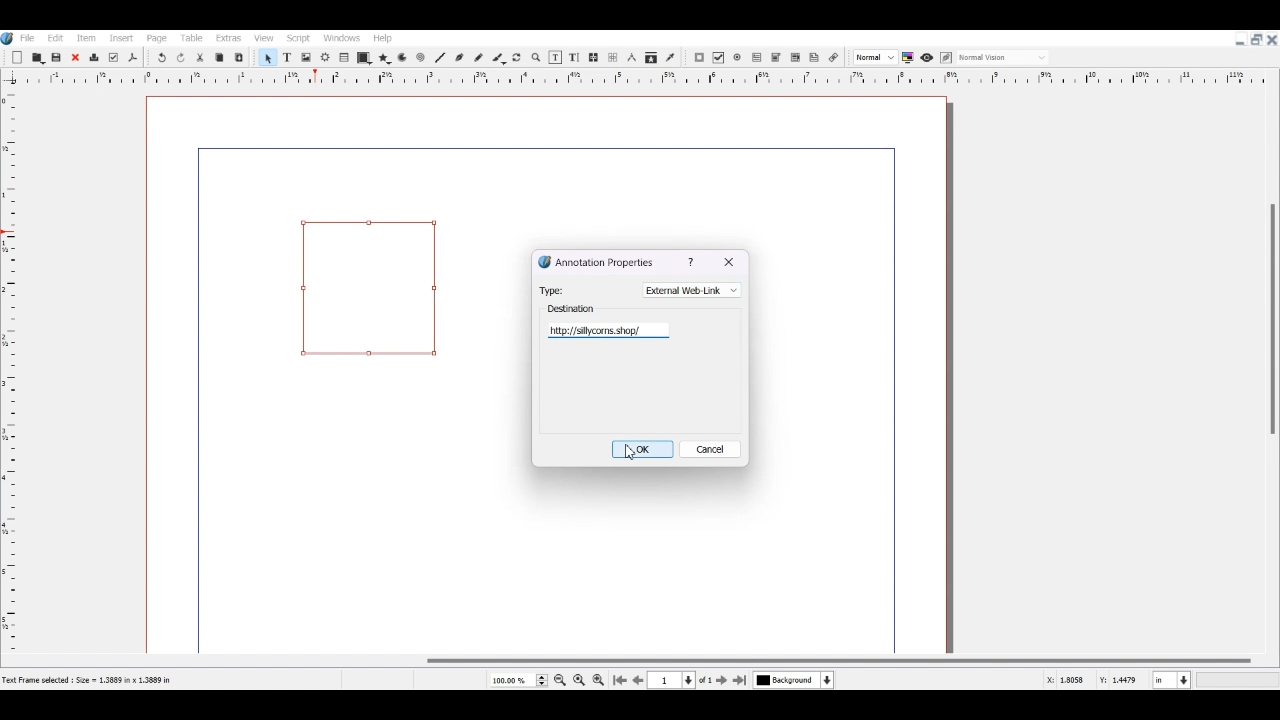 Image resolution: width=1280 pixels, height=720 pixels. What do you see at coordinates (402, 59) in the screenshot?
I see `Arc` at bounding box center [402, 59].